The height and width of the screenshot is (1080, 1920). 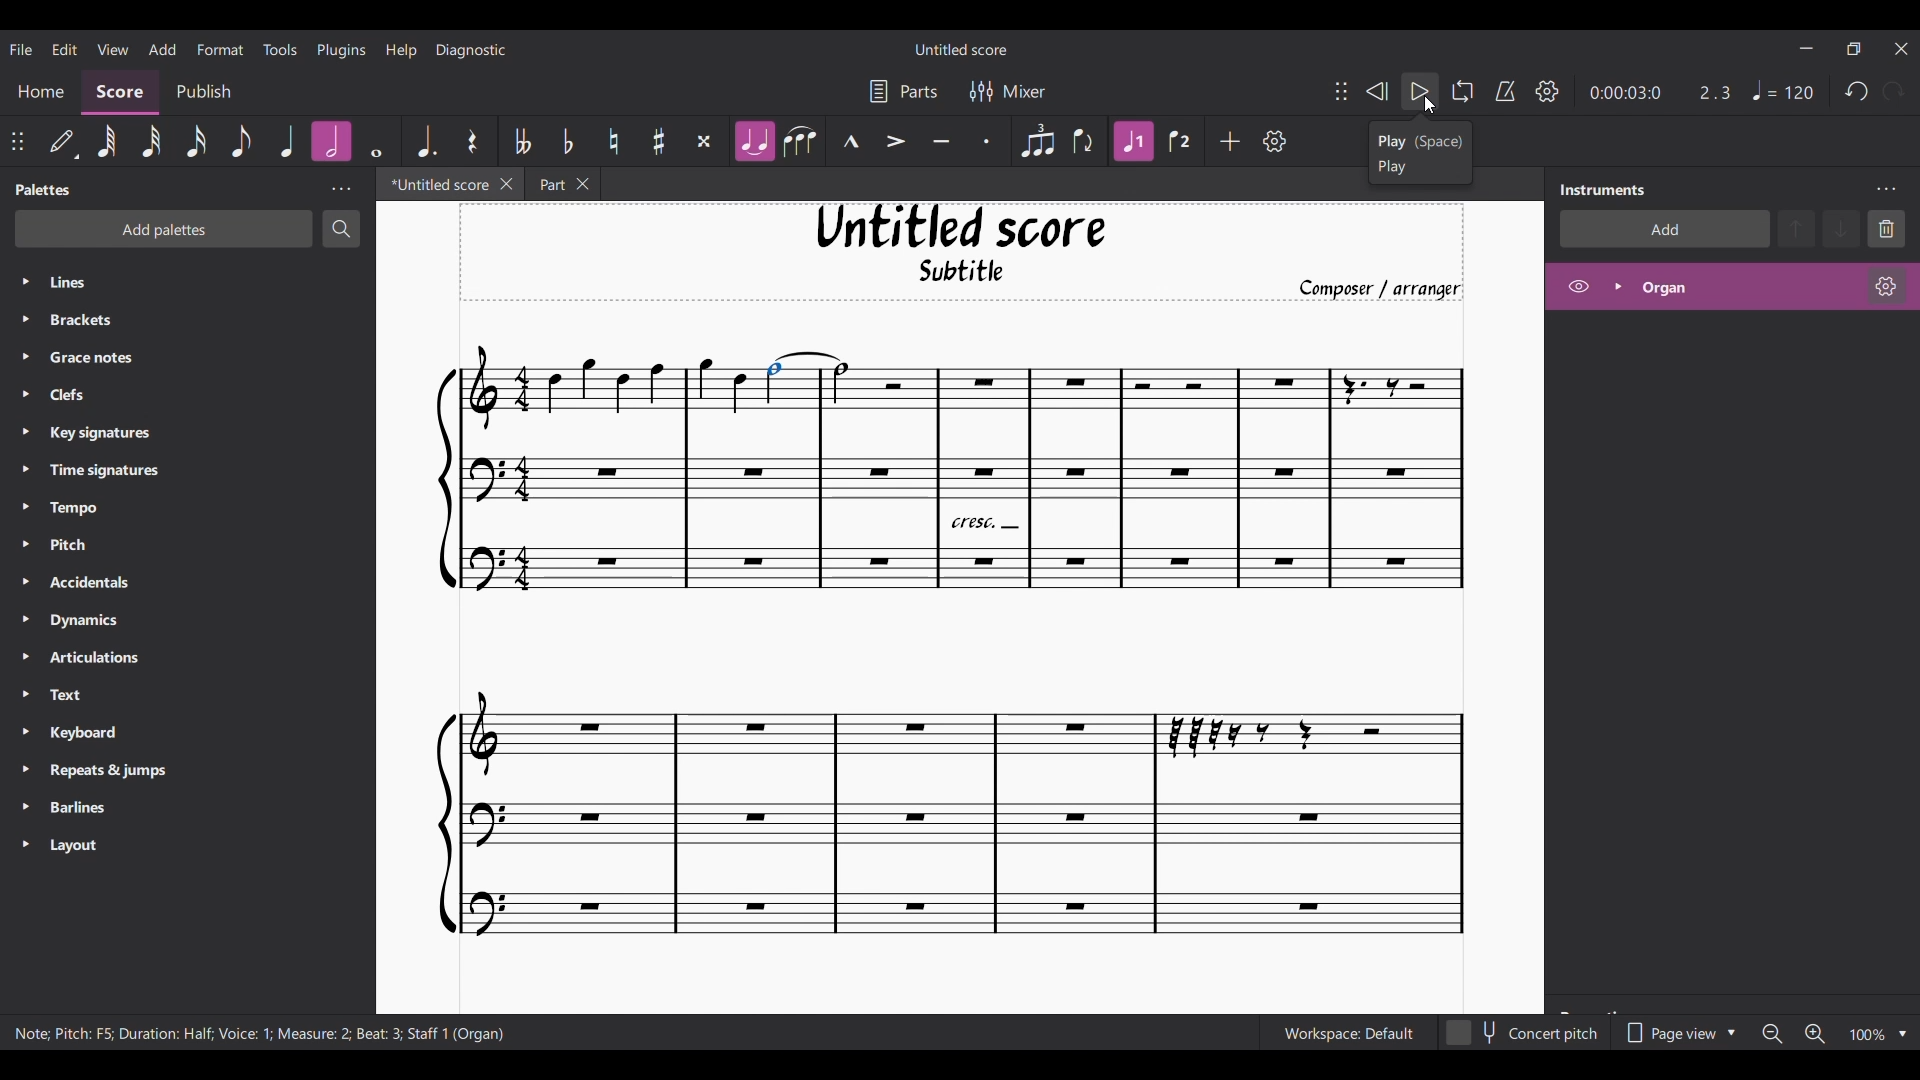 What do you see at coordinates (259, 1033) in the screenshot?
I see `Description of current selection changed` at bounding box center [259, 1033].